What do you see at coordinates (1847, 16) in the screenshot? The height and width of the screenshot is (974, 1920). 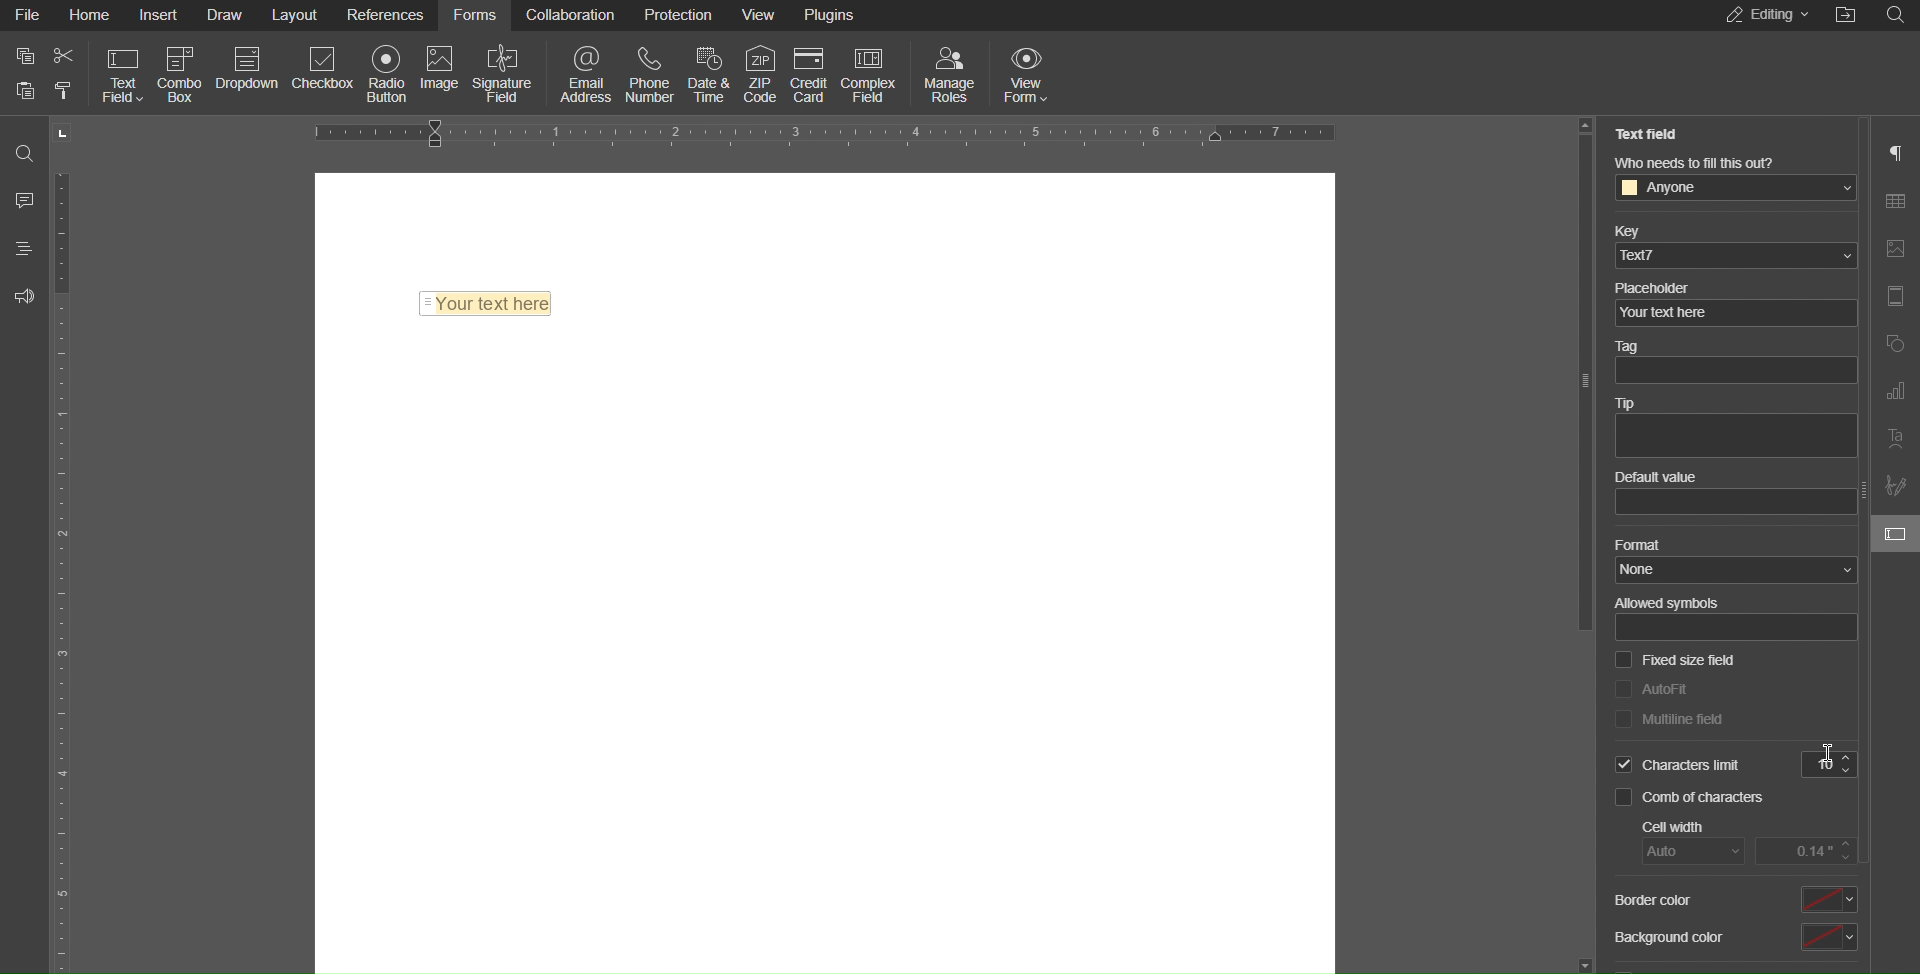 I see `Open File Location` at bounding box center [1847, 16].